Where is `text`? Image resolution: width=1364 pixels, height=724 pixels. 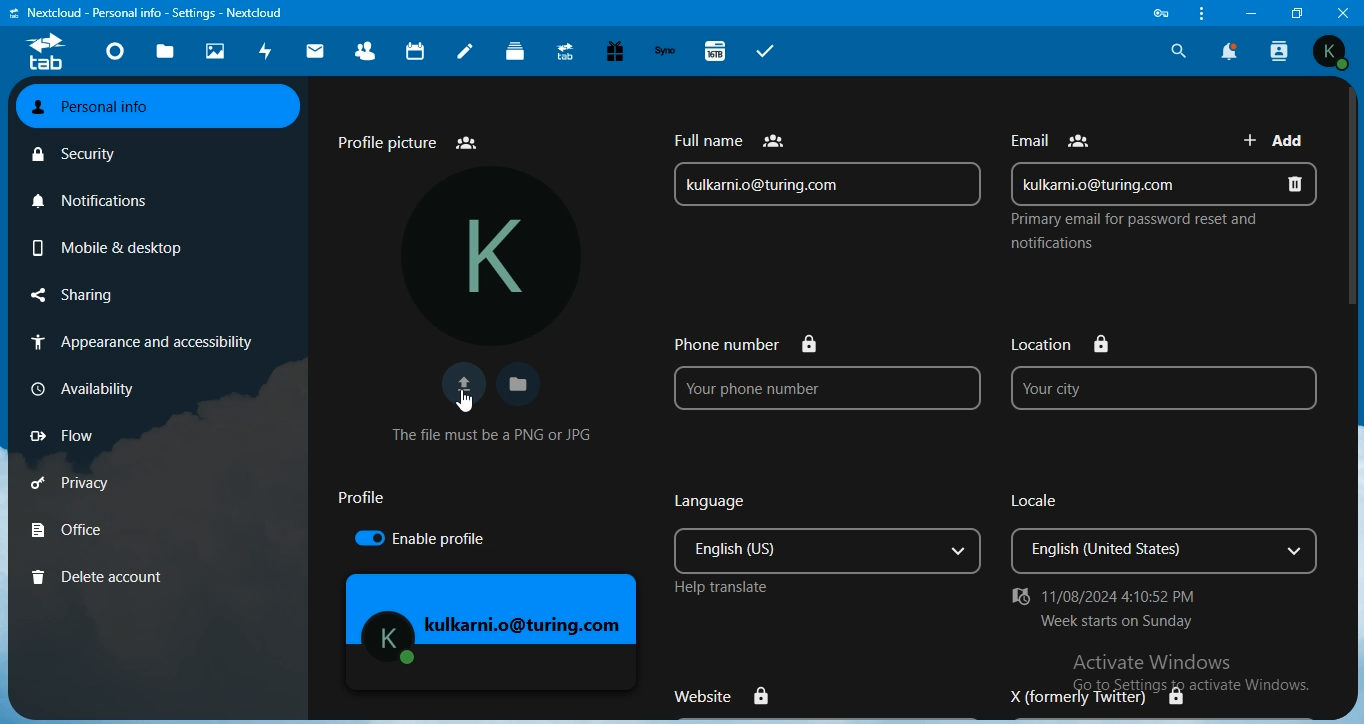 text is located at coordinates (153, 13).